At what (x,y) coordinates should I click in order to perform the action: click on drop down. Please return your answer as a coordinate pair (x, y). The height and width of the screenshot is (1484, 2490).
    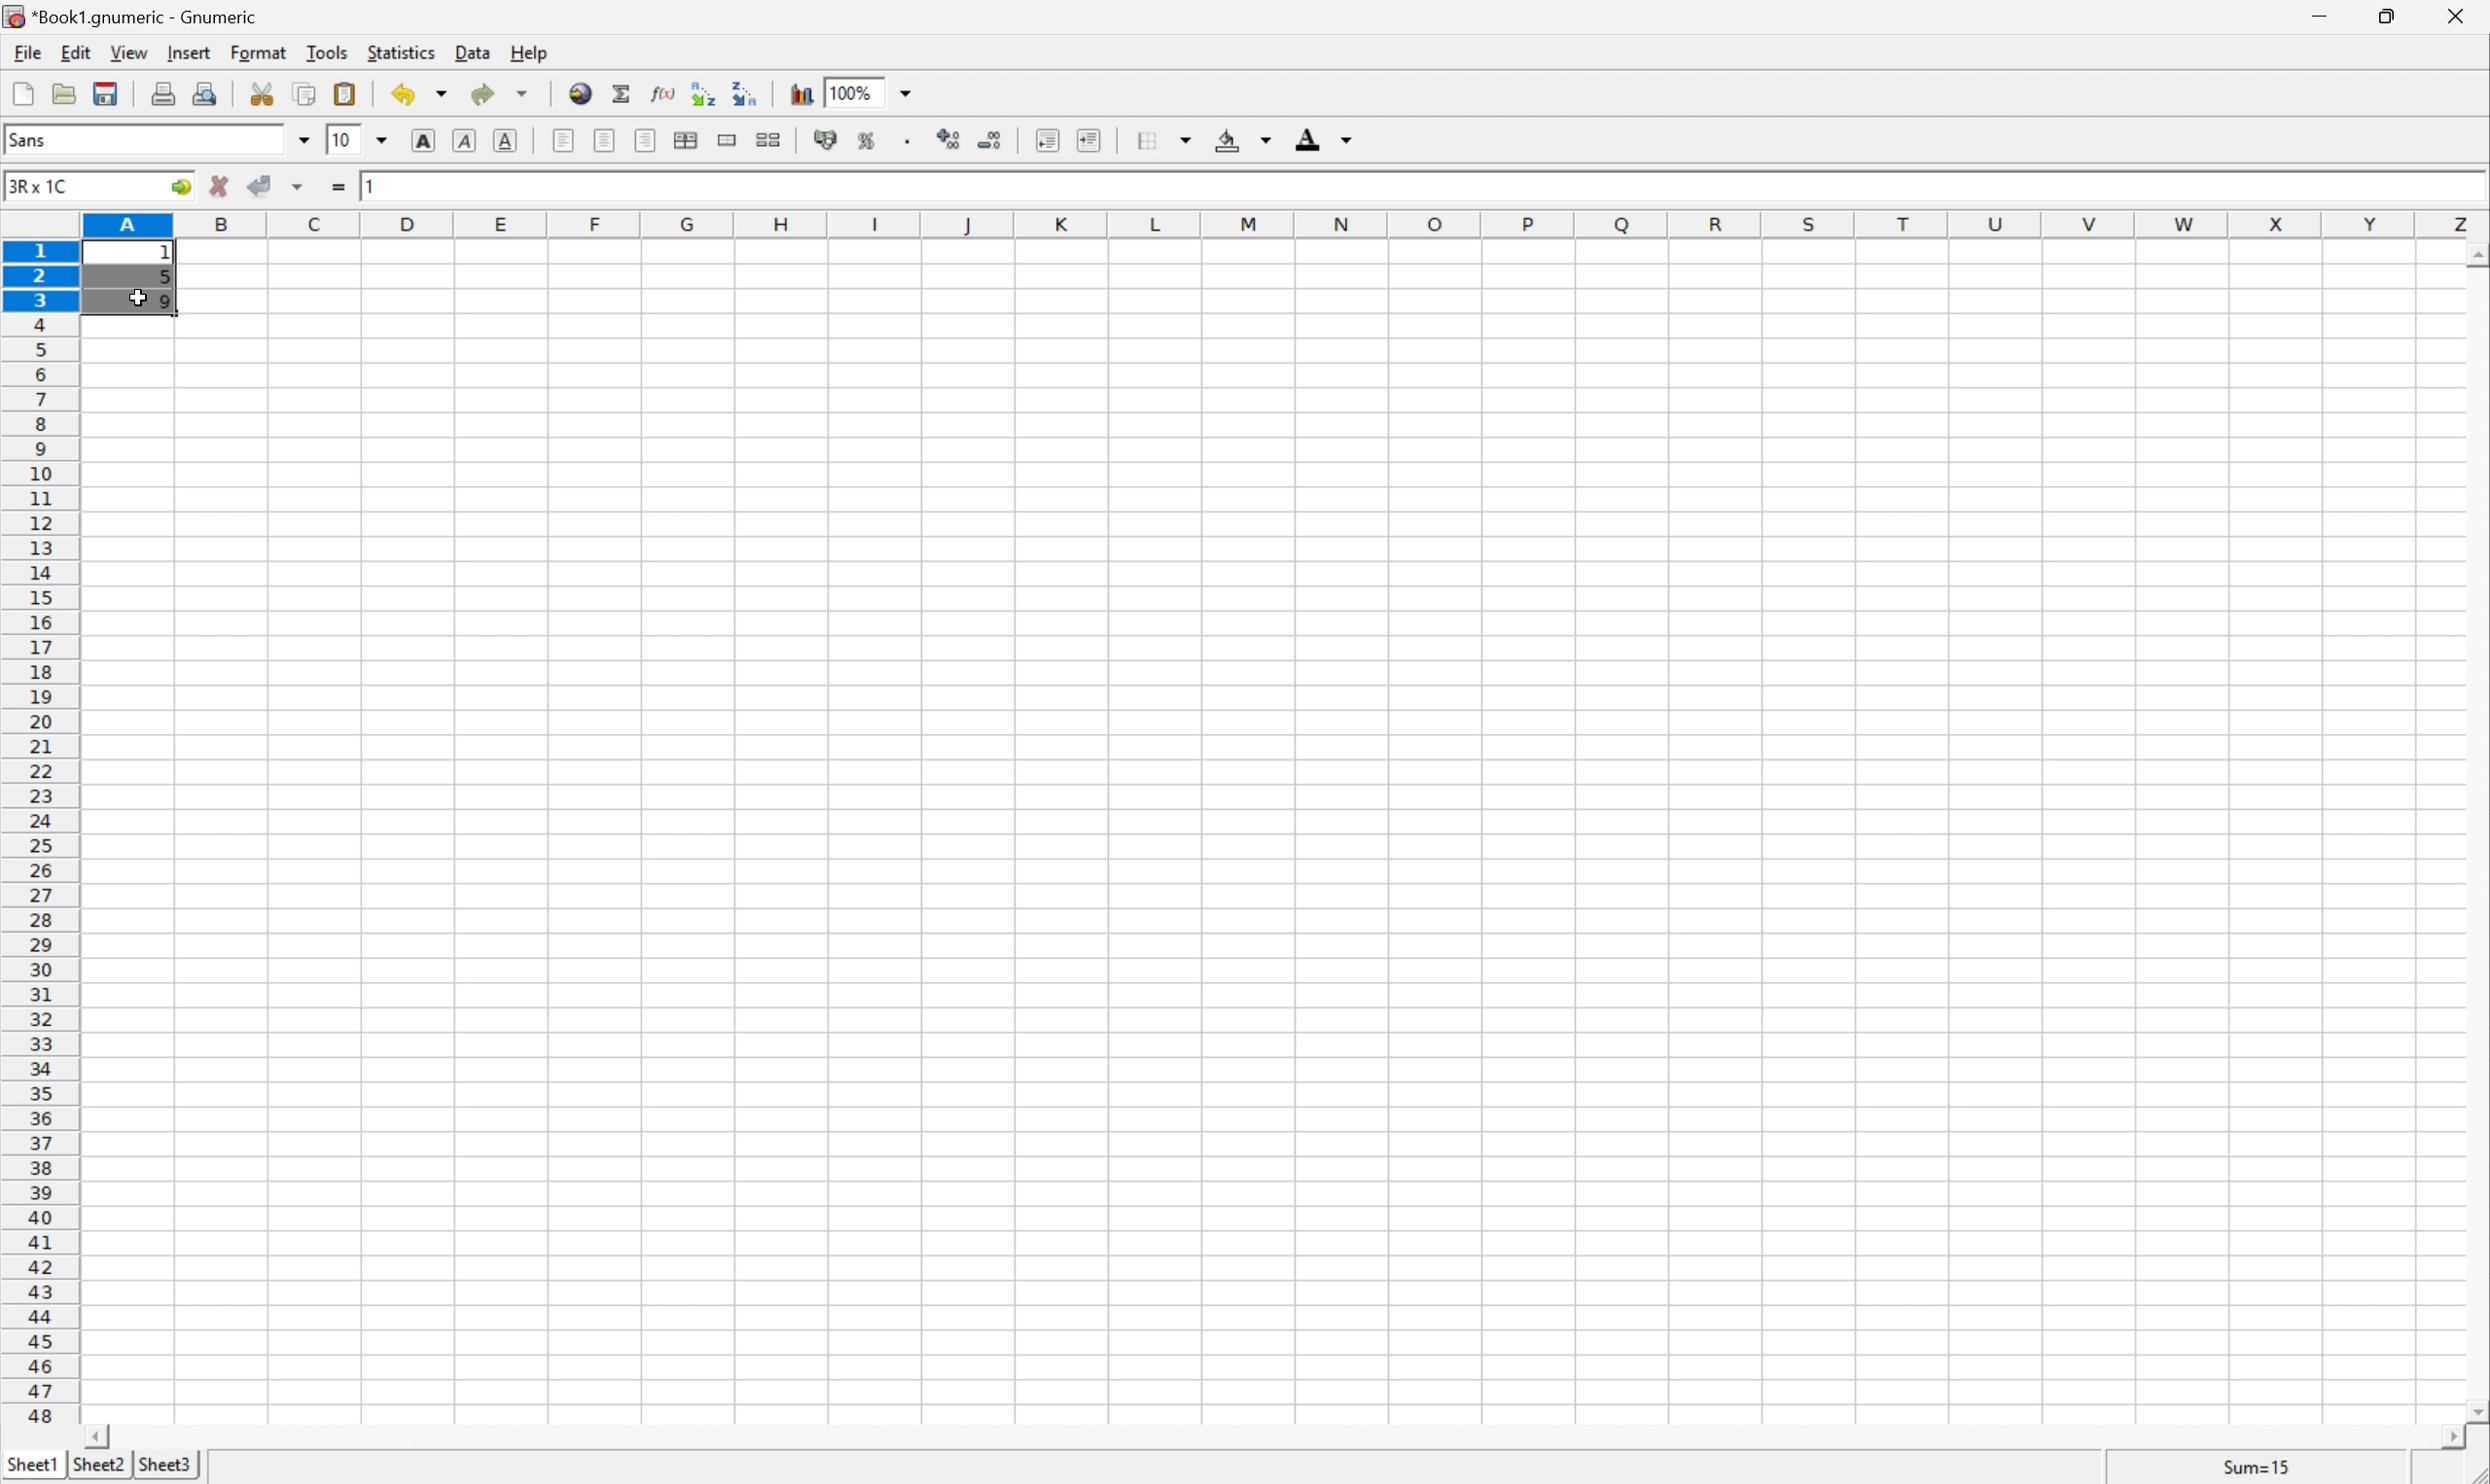
    Looking at the image, I should click on (388, 140).